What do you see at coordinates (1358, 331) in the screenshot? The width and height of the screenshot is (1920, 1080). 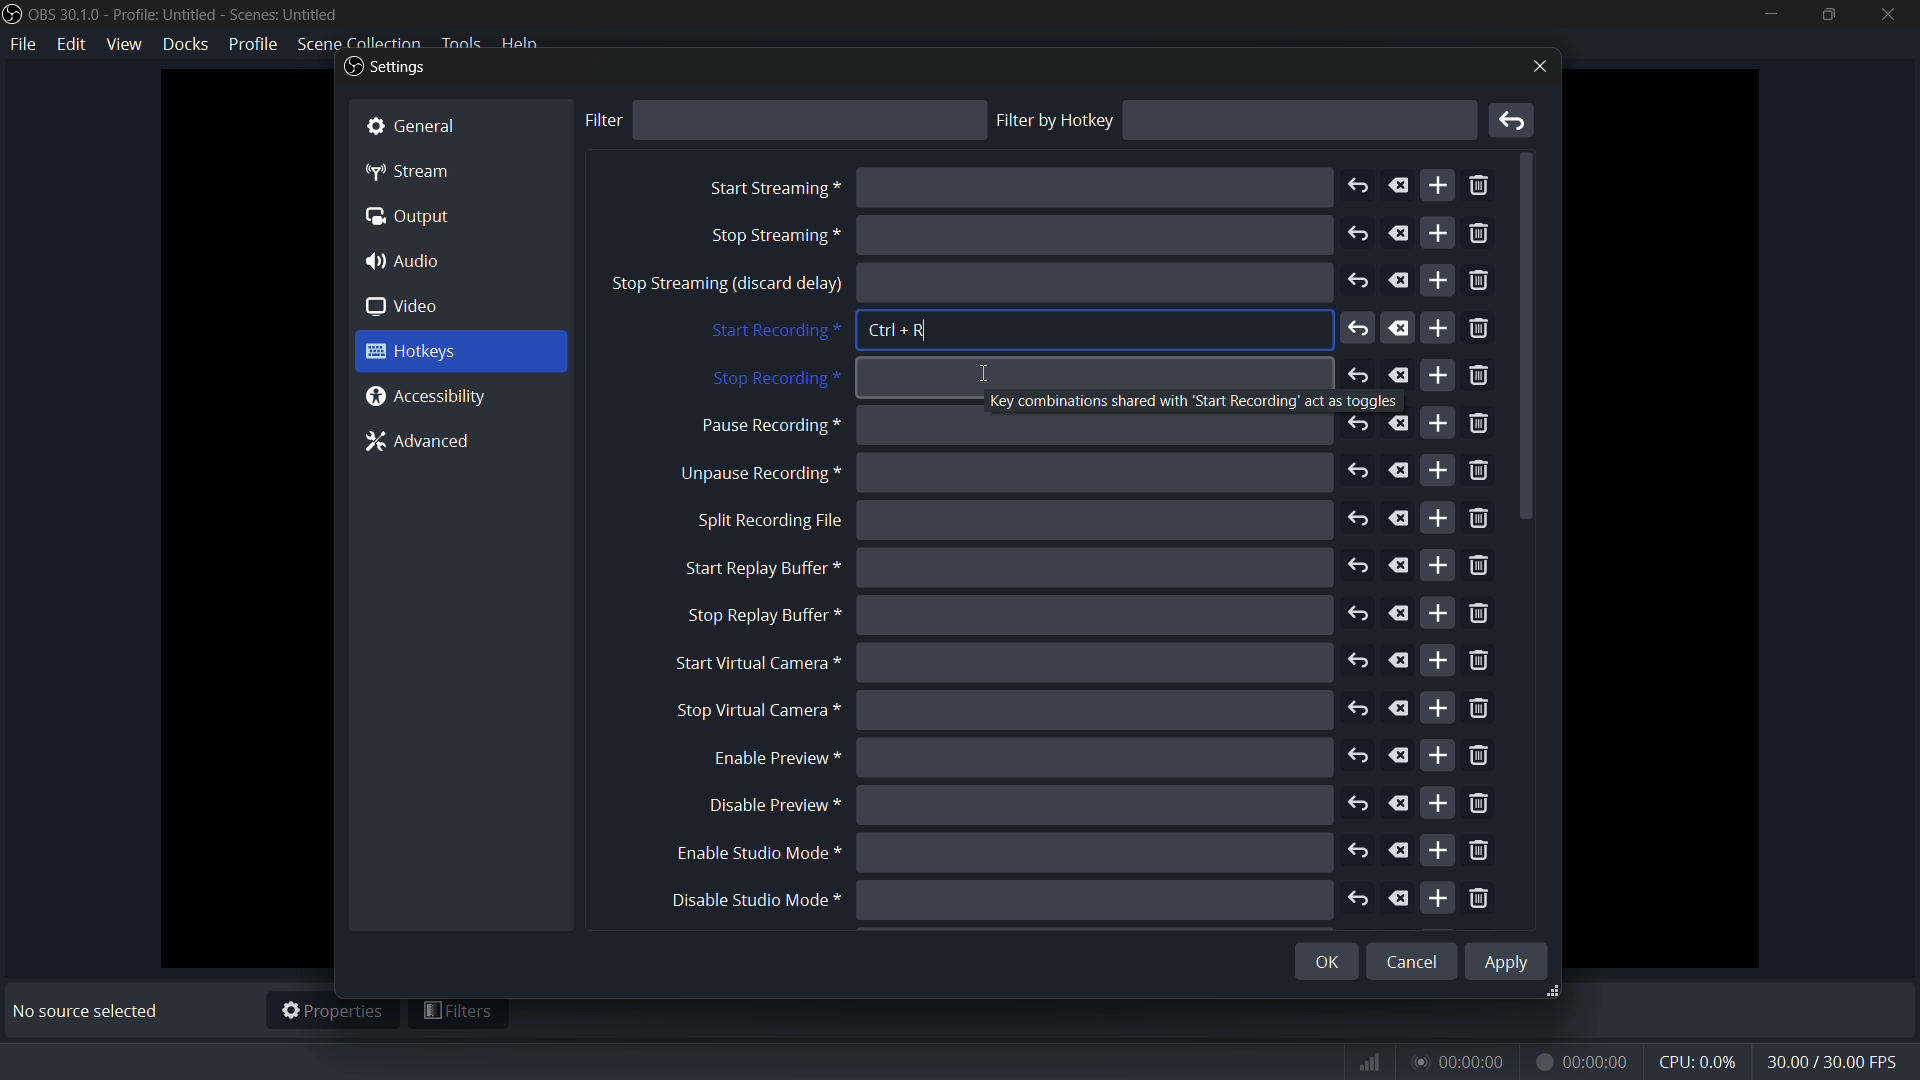 I see `undo` at bounding box center [1358, 331].